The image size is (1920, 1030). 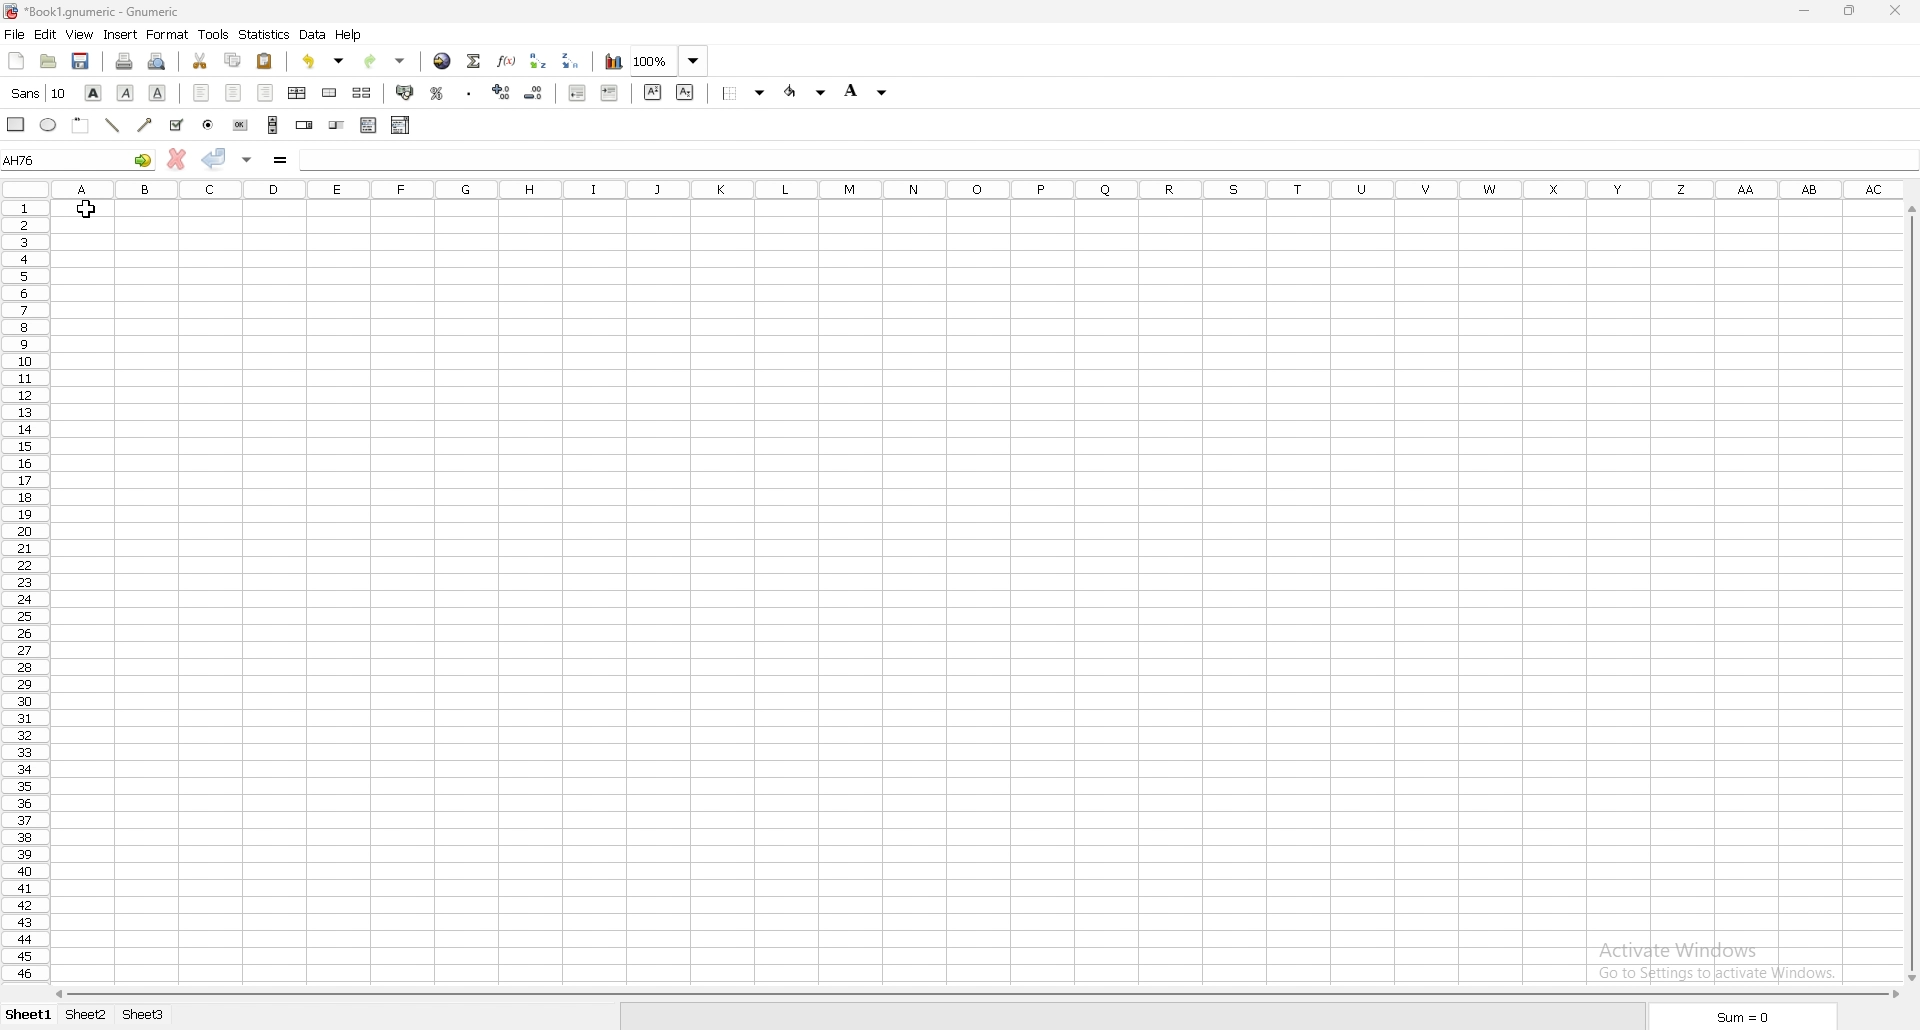 I want to click on foreground, so click(x=865, y=91).